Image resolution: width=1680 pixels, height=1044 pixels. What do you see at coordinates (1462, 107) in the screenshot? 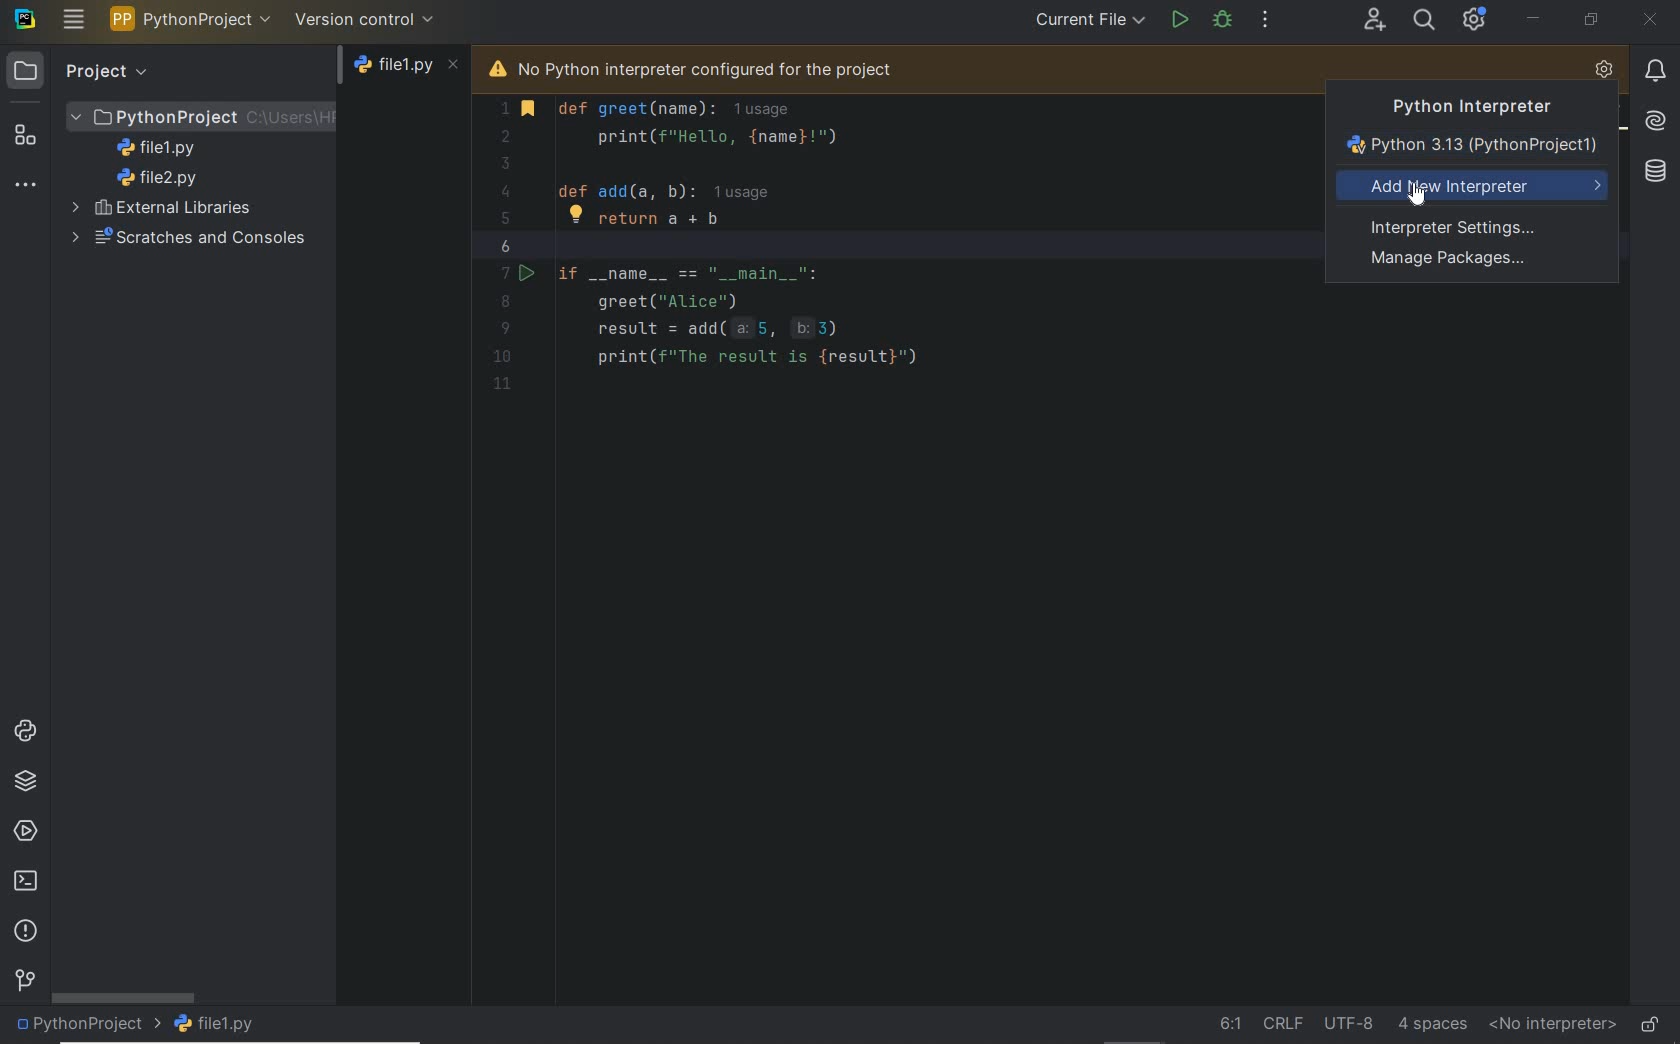
I see `Python Interpreter` at bounding box center [1462, 107].